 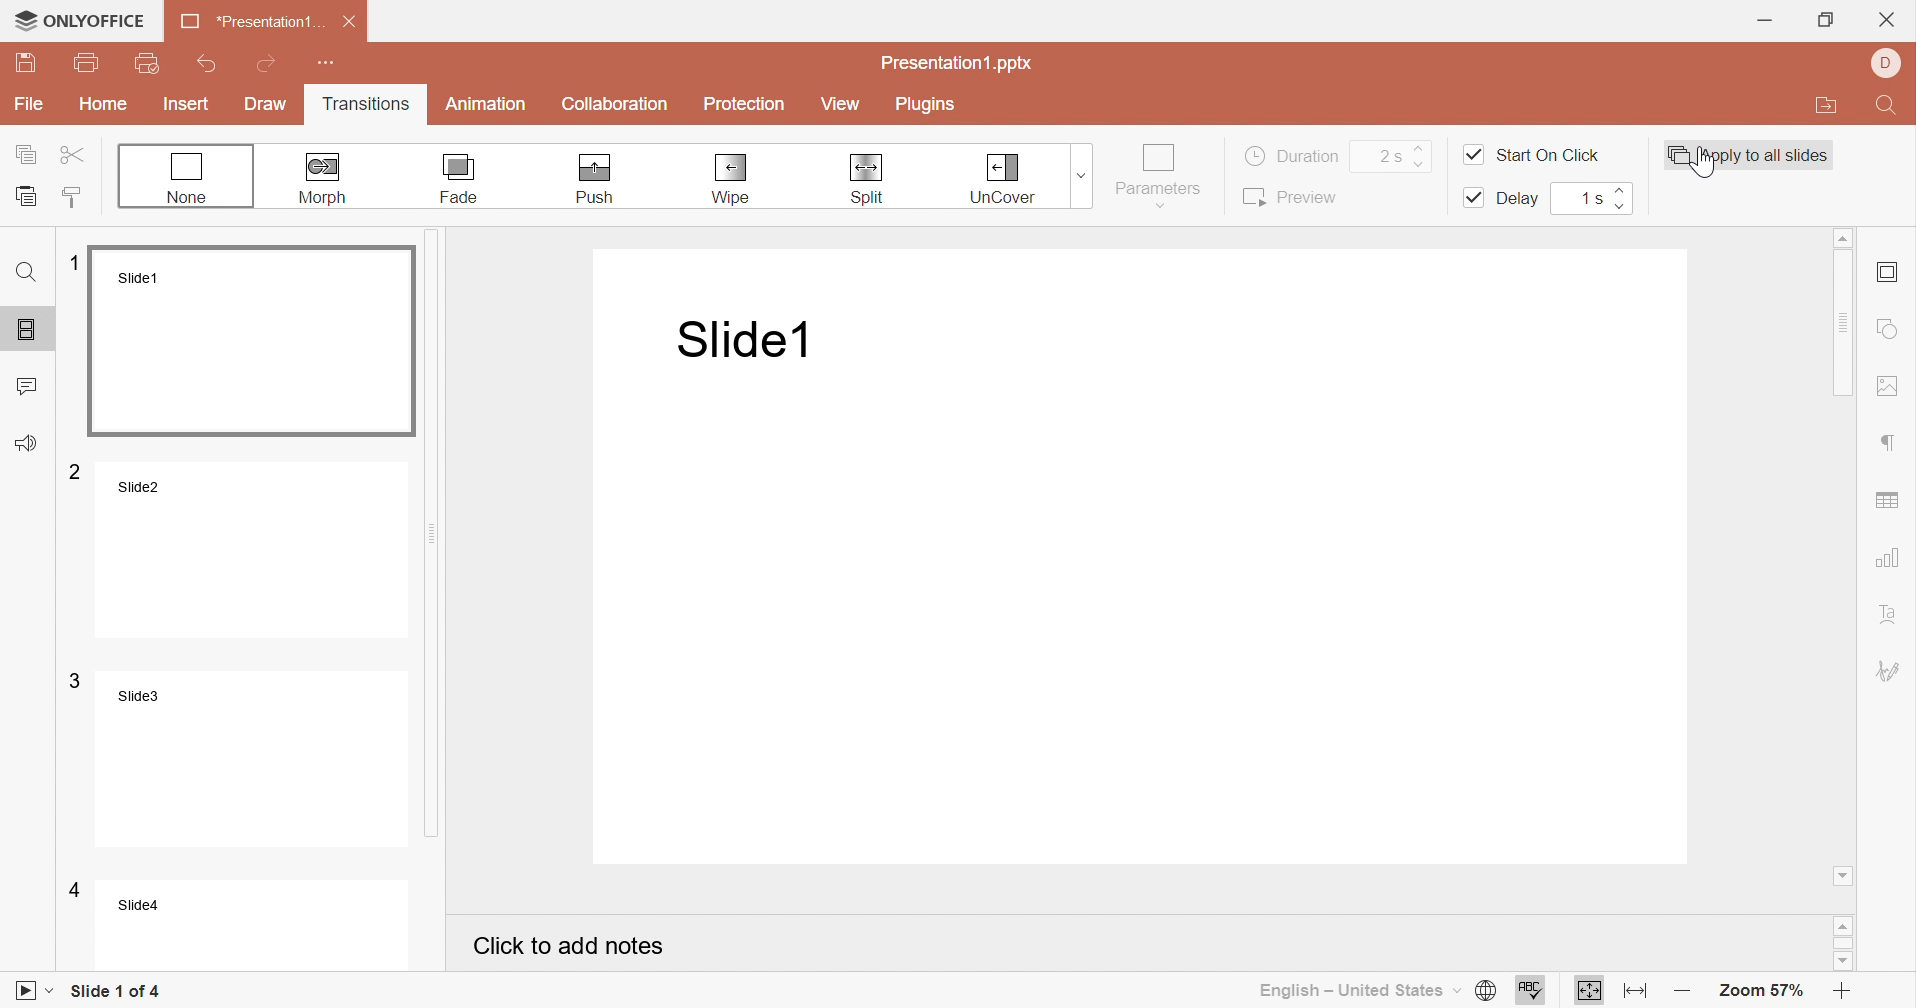 I want to click on Morph, so click(x=327, y=178).